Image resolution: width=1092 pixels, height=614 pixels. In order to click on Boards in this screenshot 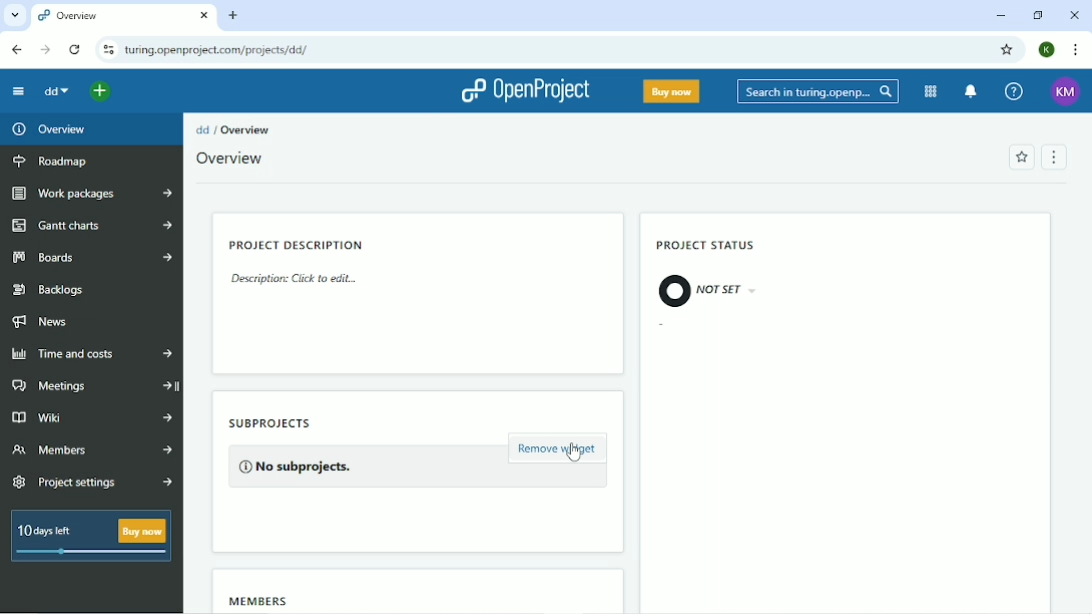, I will do `click(93, 258)`.